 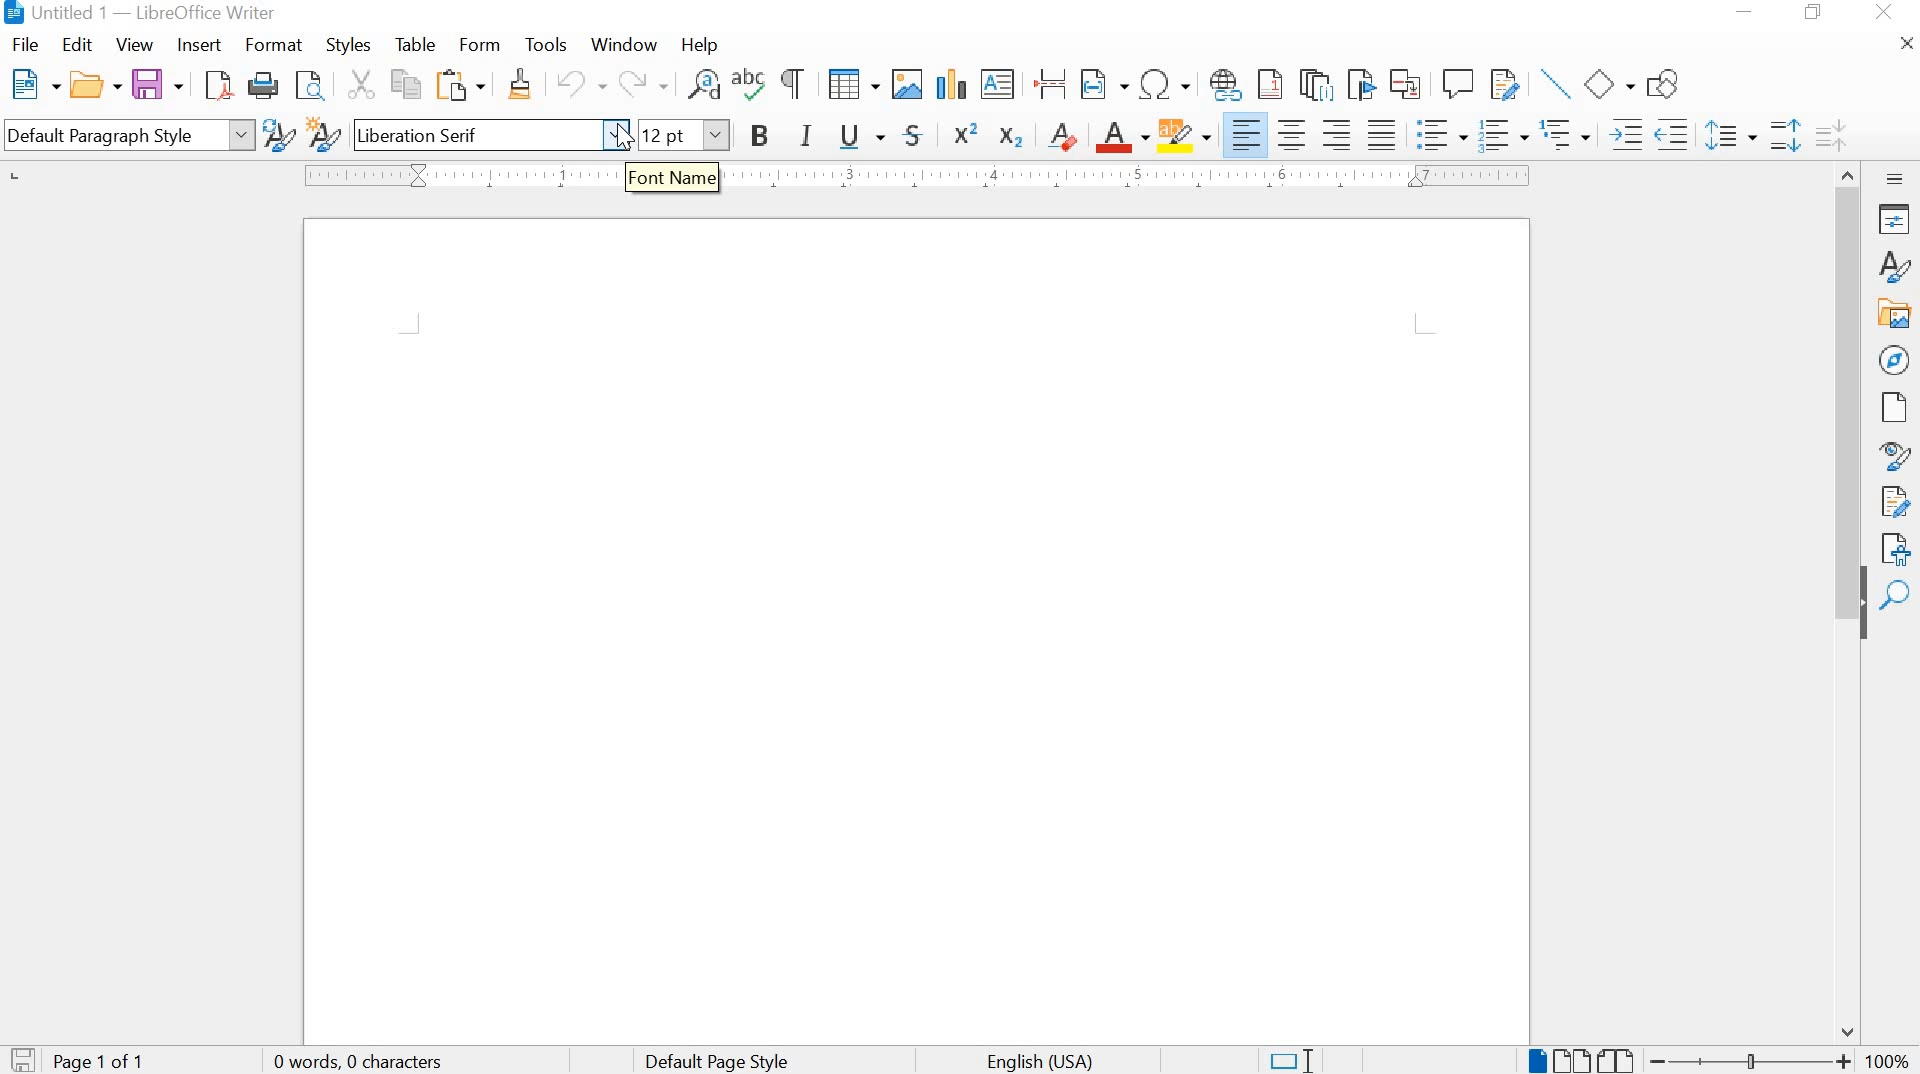 I want to click on INSERT BOOKMARK, so click(x=1362, y=86).